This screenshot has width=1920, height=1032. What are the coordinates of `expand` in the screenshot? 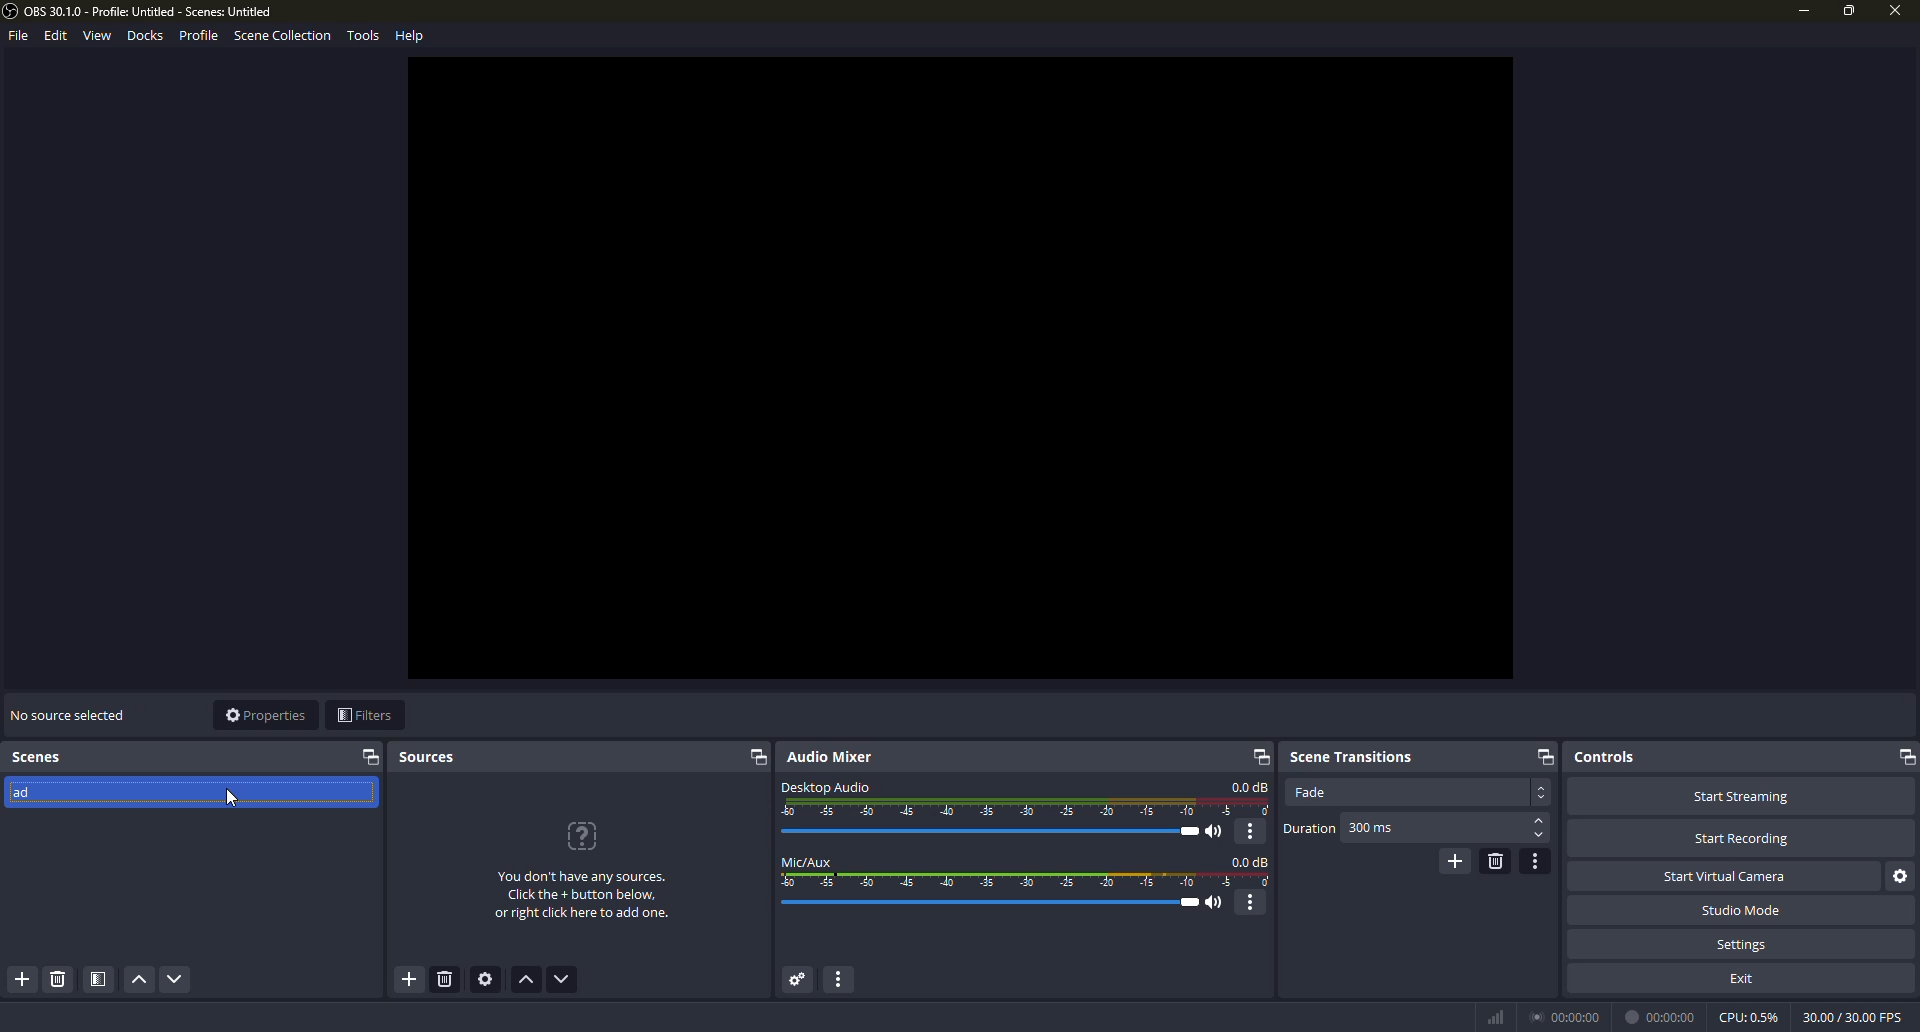 It's located at (1543, 756).